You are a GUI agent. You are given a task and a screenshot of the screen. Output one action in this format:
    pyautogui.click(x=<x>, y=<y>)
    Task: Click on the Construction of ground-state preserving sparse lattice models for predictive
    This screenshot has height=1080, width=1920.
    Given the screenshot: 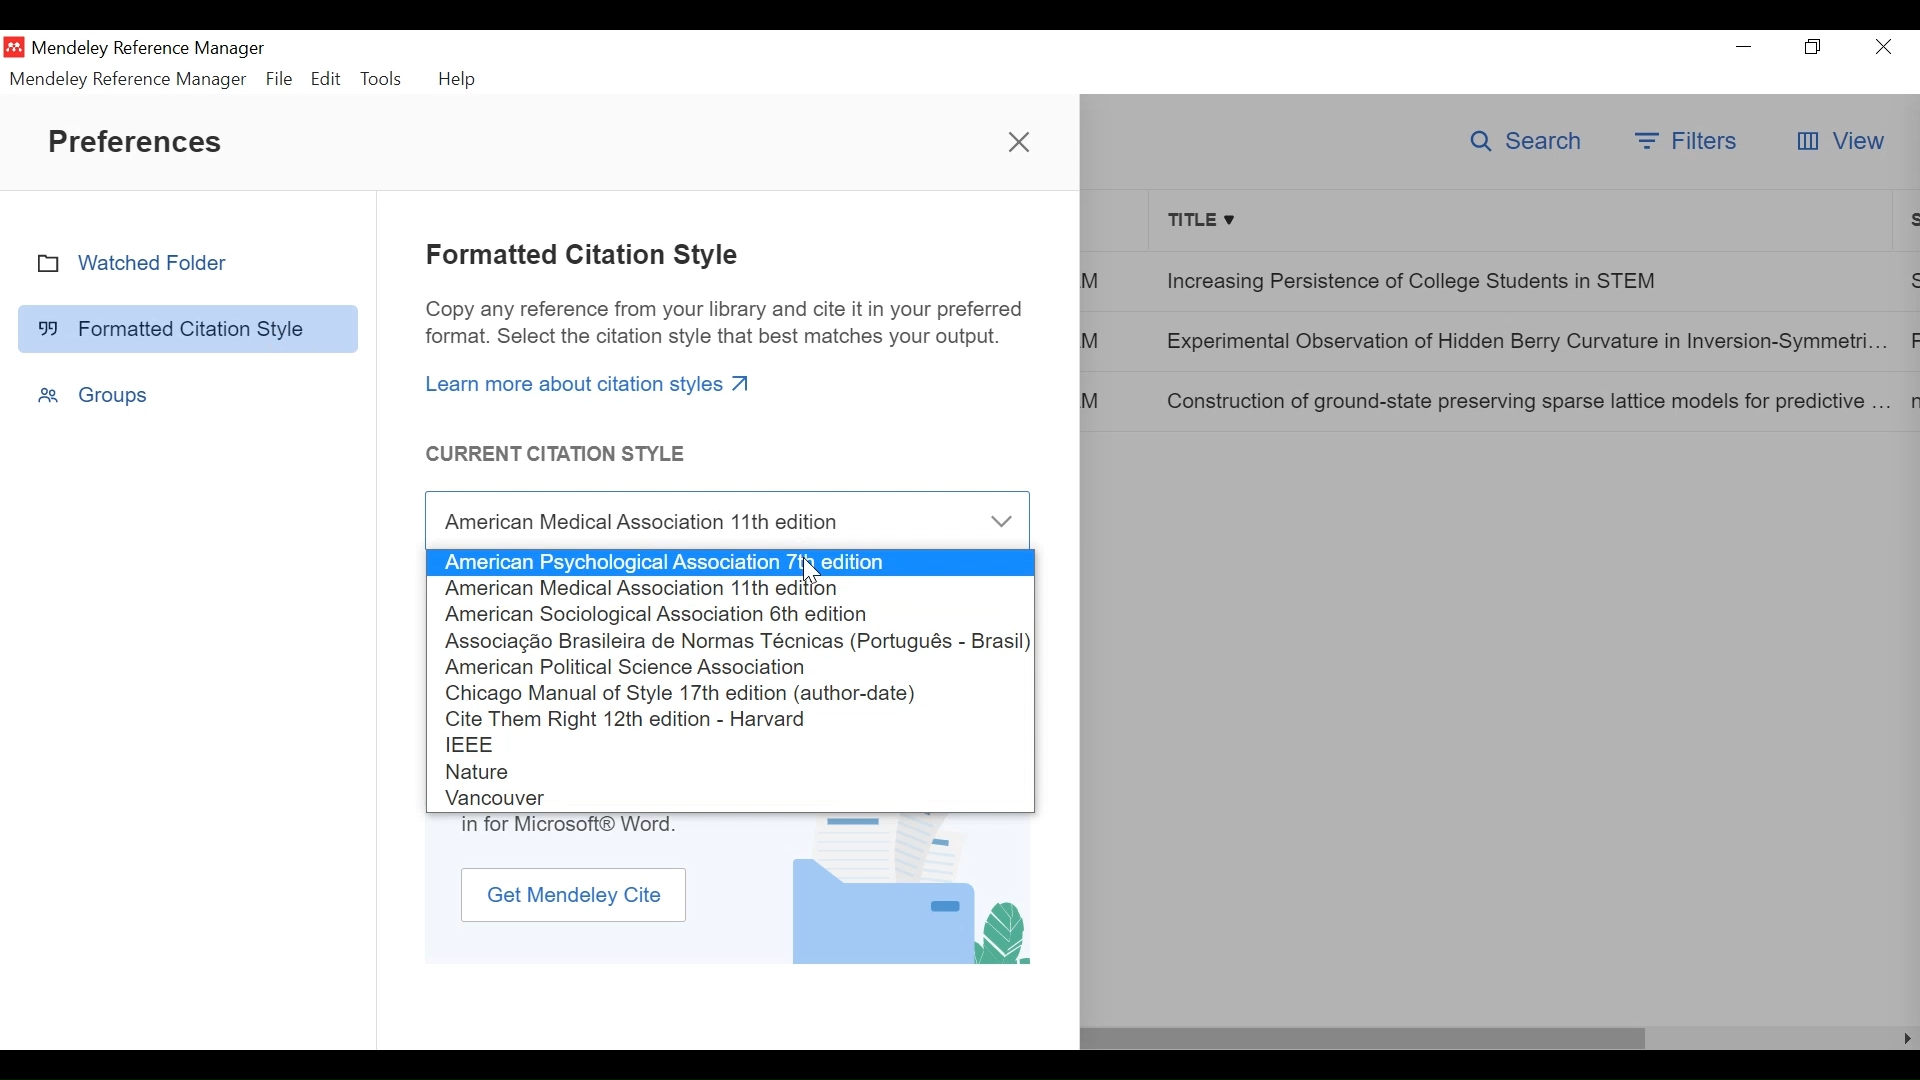 What is the action you would take?
    pyautogui.click(x=1525, y=400)
    